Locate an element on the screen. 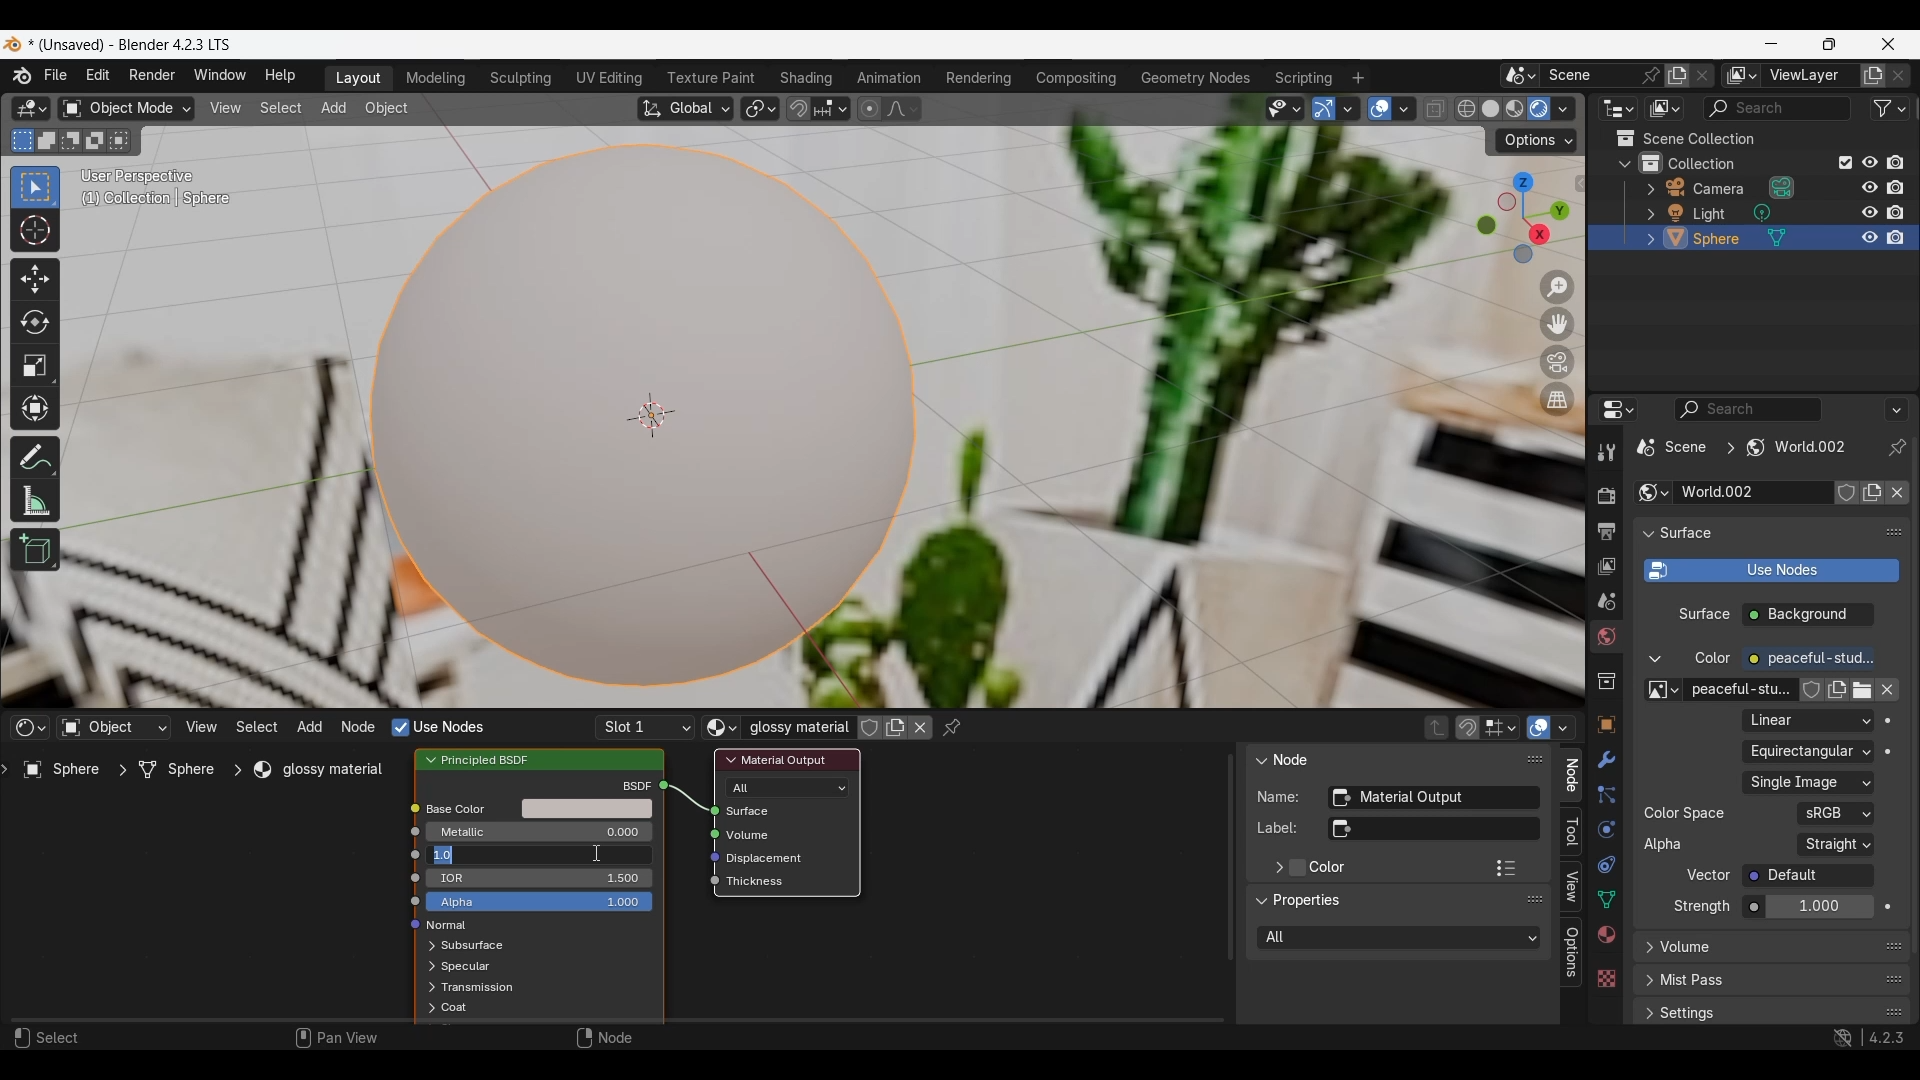 The height and width of the screenshot is (1080, 1920). Add color to material output panel is located at coordinates (1297, 868).